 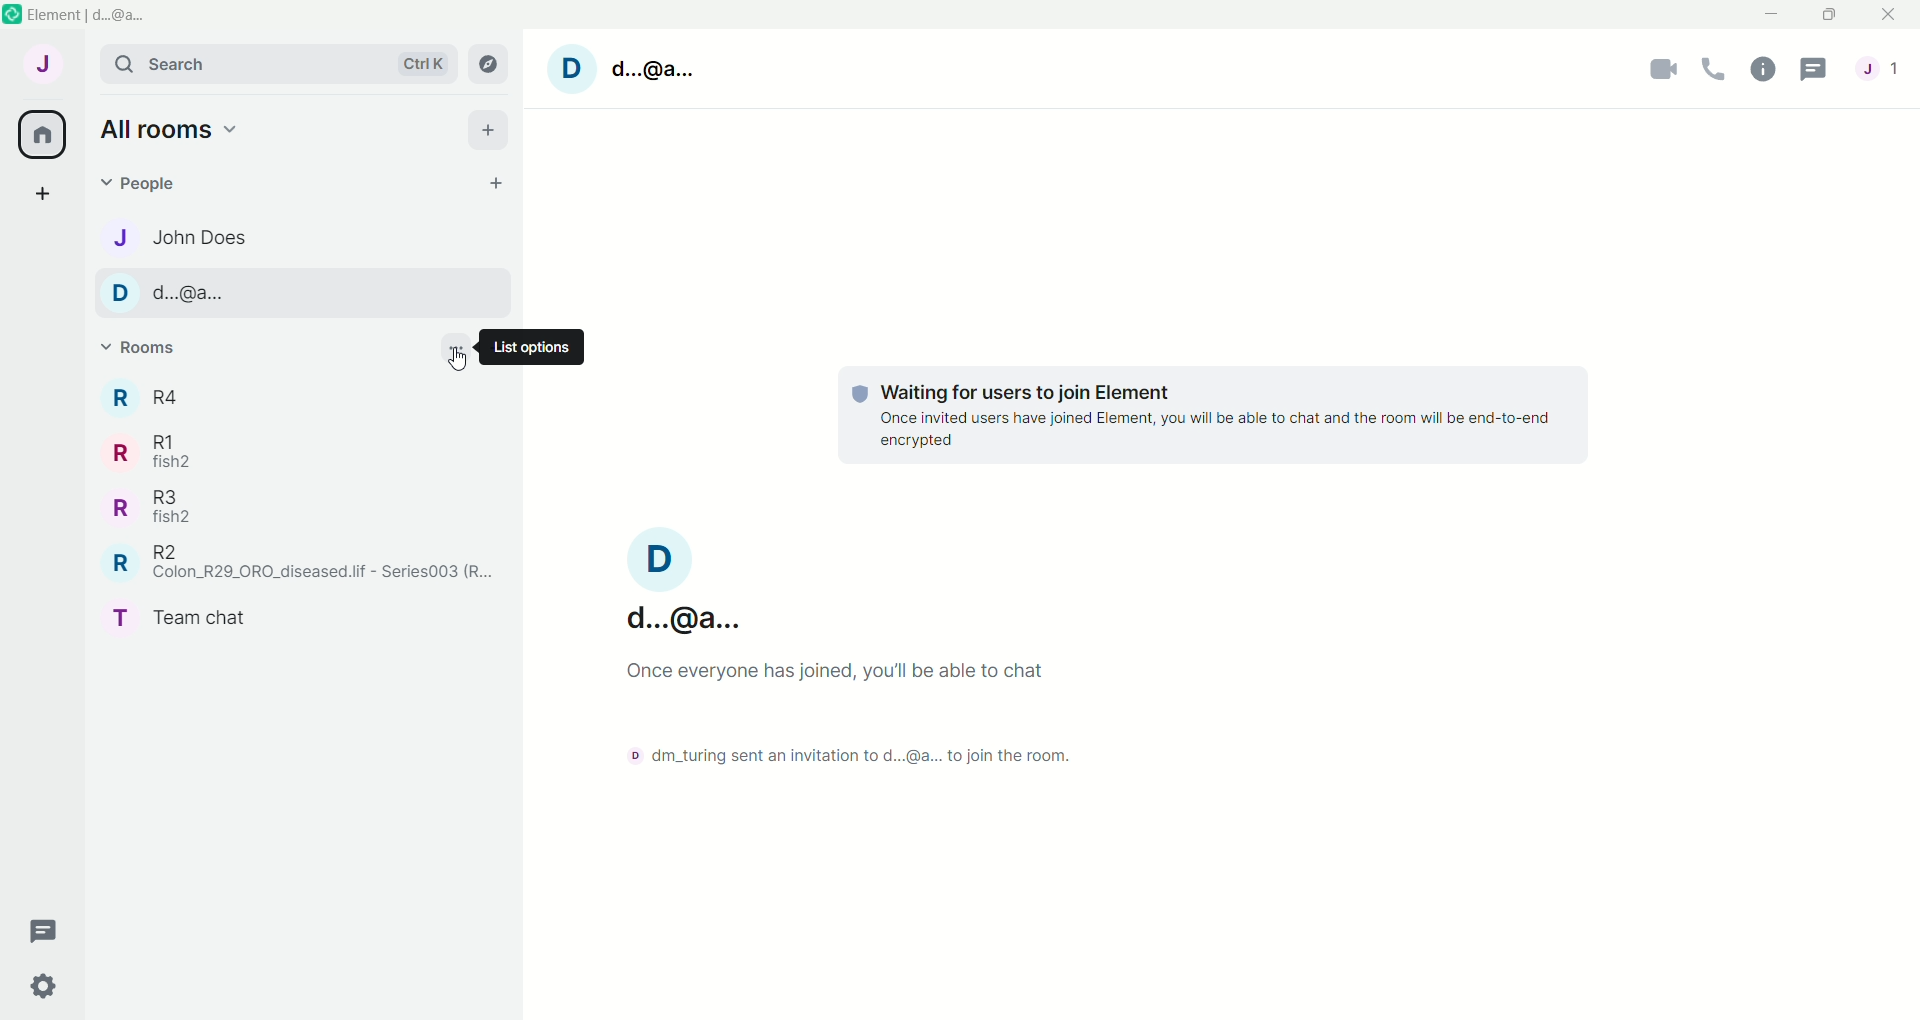 What do you see at coordinates (487, 132) in the screenshot?
I see `Add` at bounding box center [487, 132].